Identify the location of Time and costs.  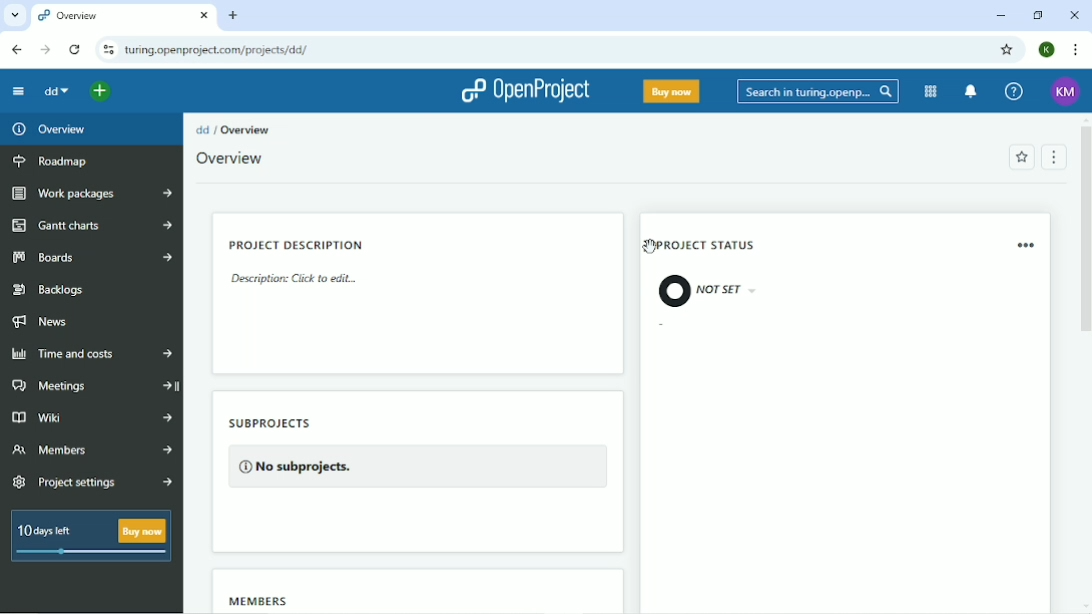
(92, 352).